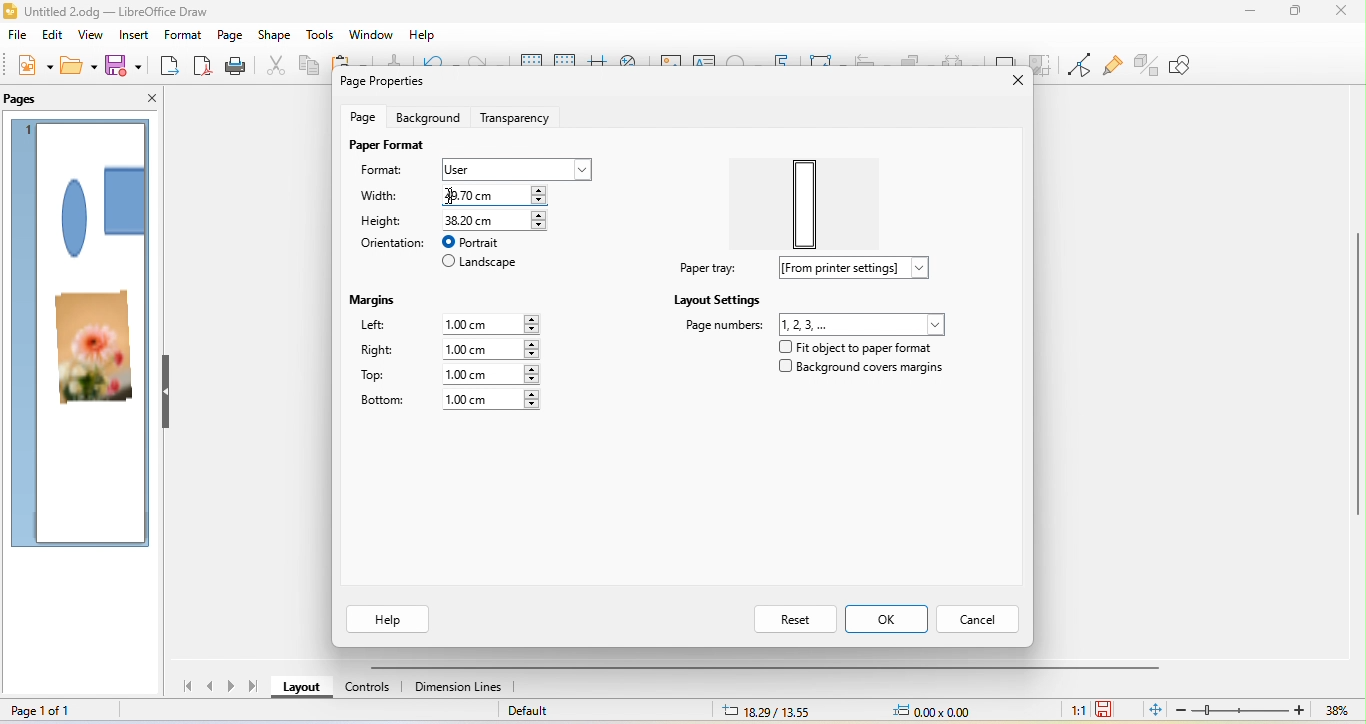 The height and width of the screenshot is (724, 1366). Describe the element at coordinates (79, 68) in the screenshot. I see `open` at that location.